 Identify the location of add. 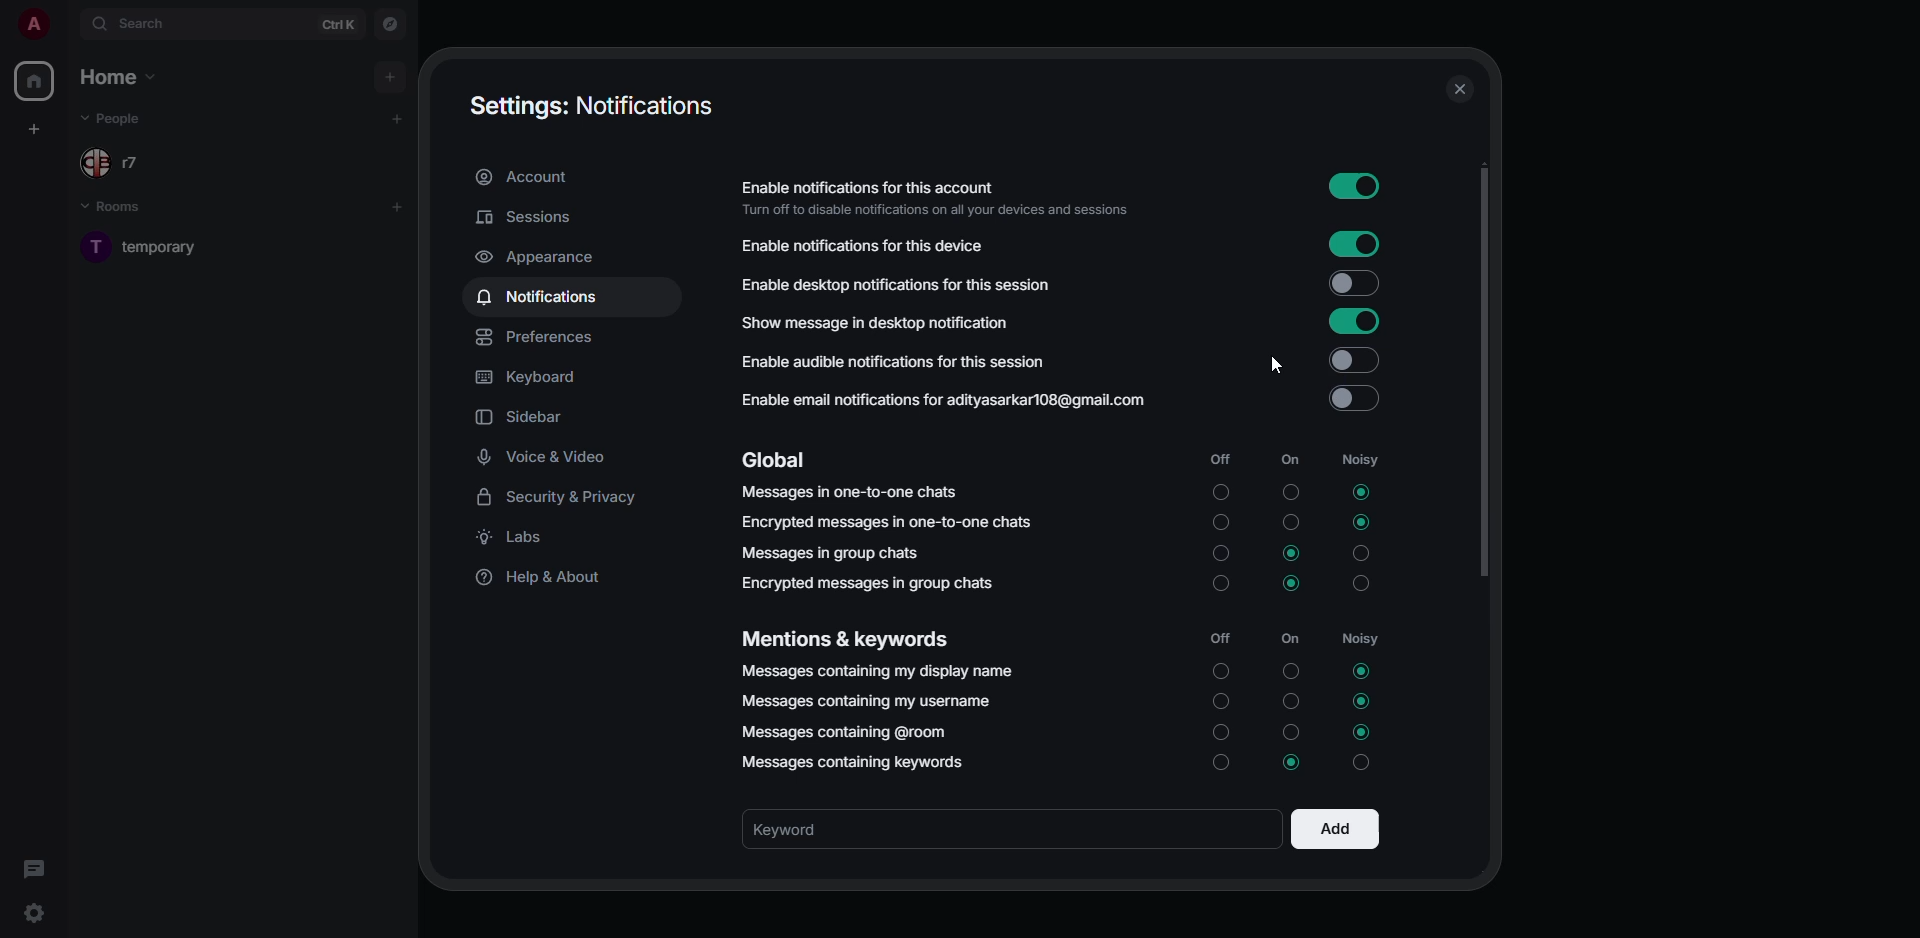
(1335, 827).